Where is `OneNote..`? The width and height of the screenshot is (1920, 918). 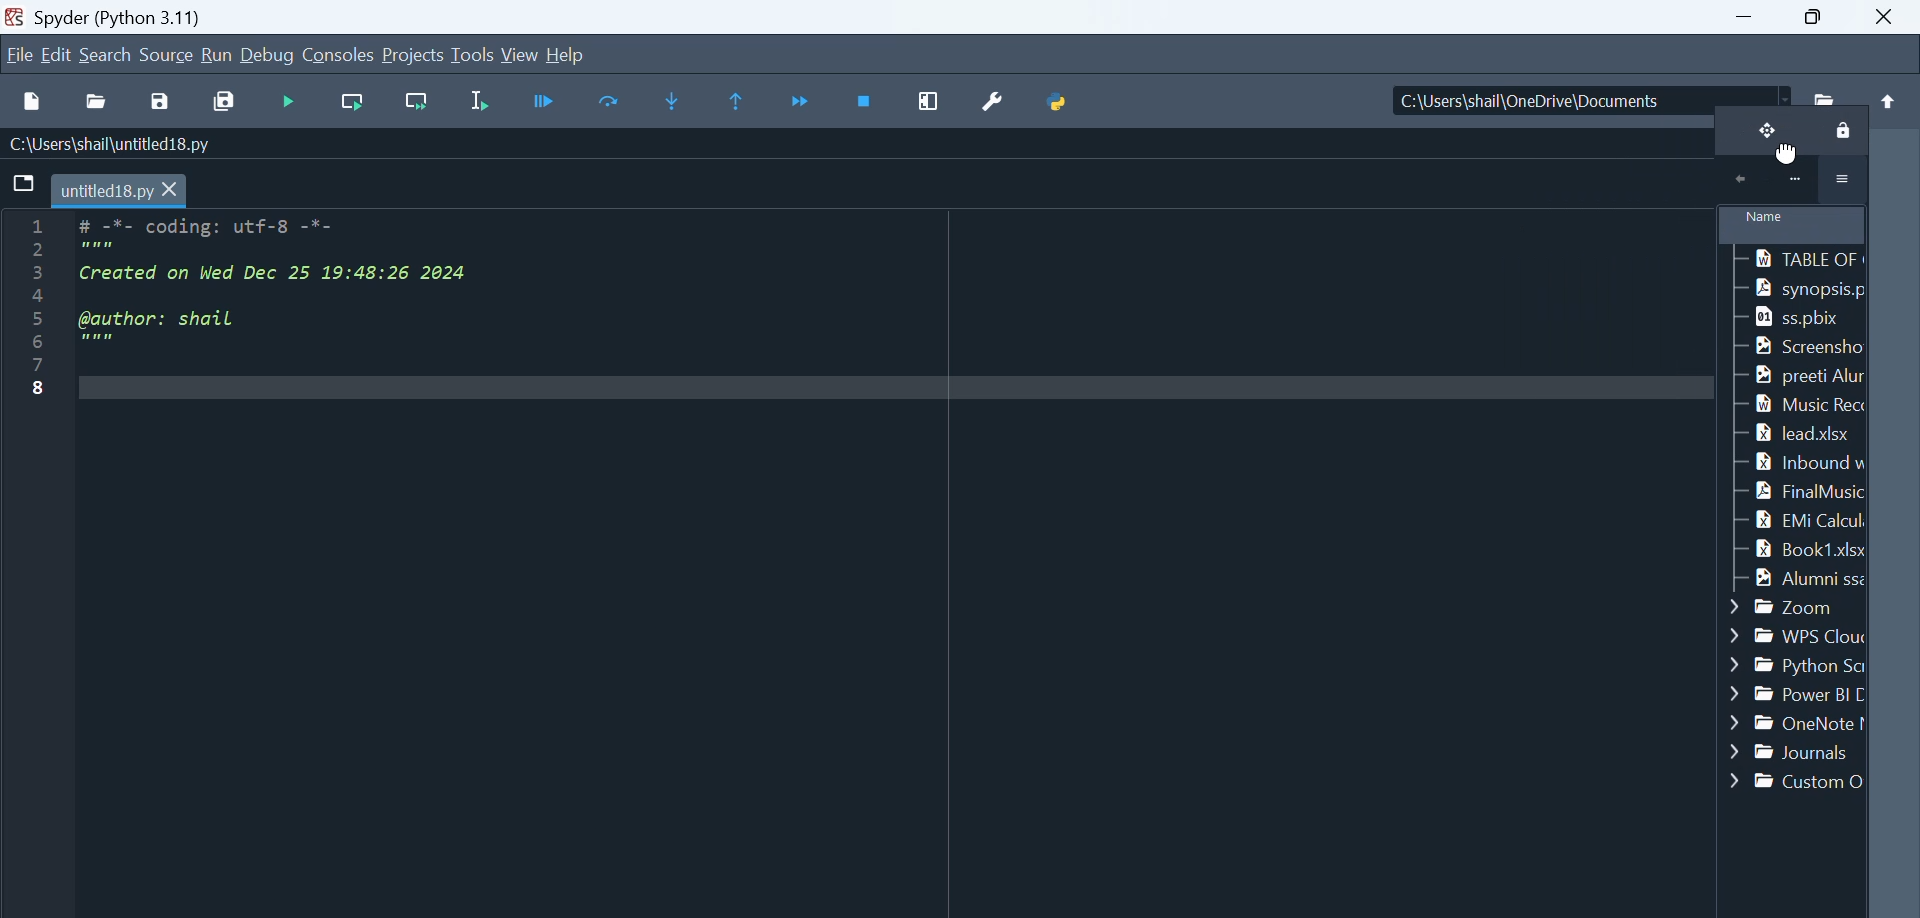 OneNote.. is located at coordinates (1799, 725).